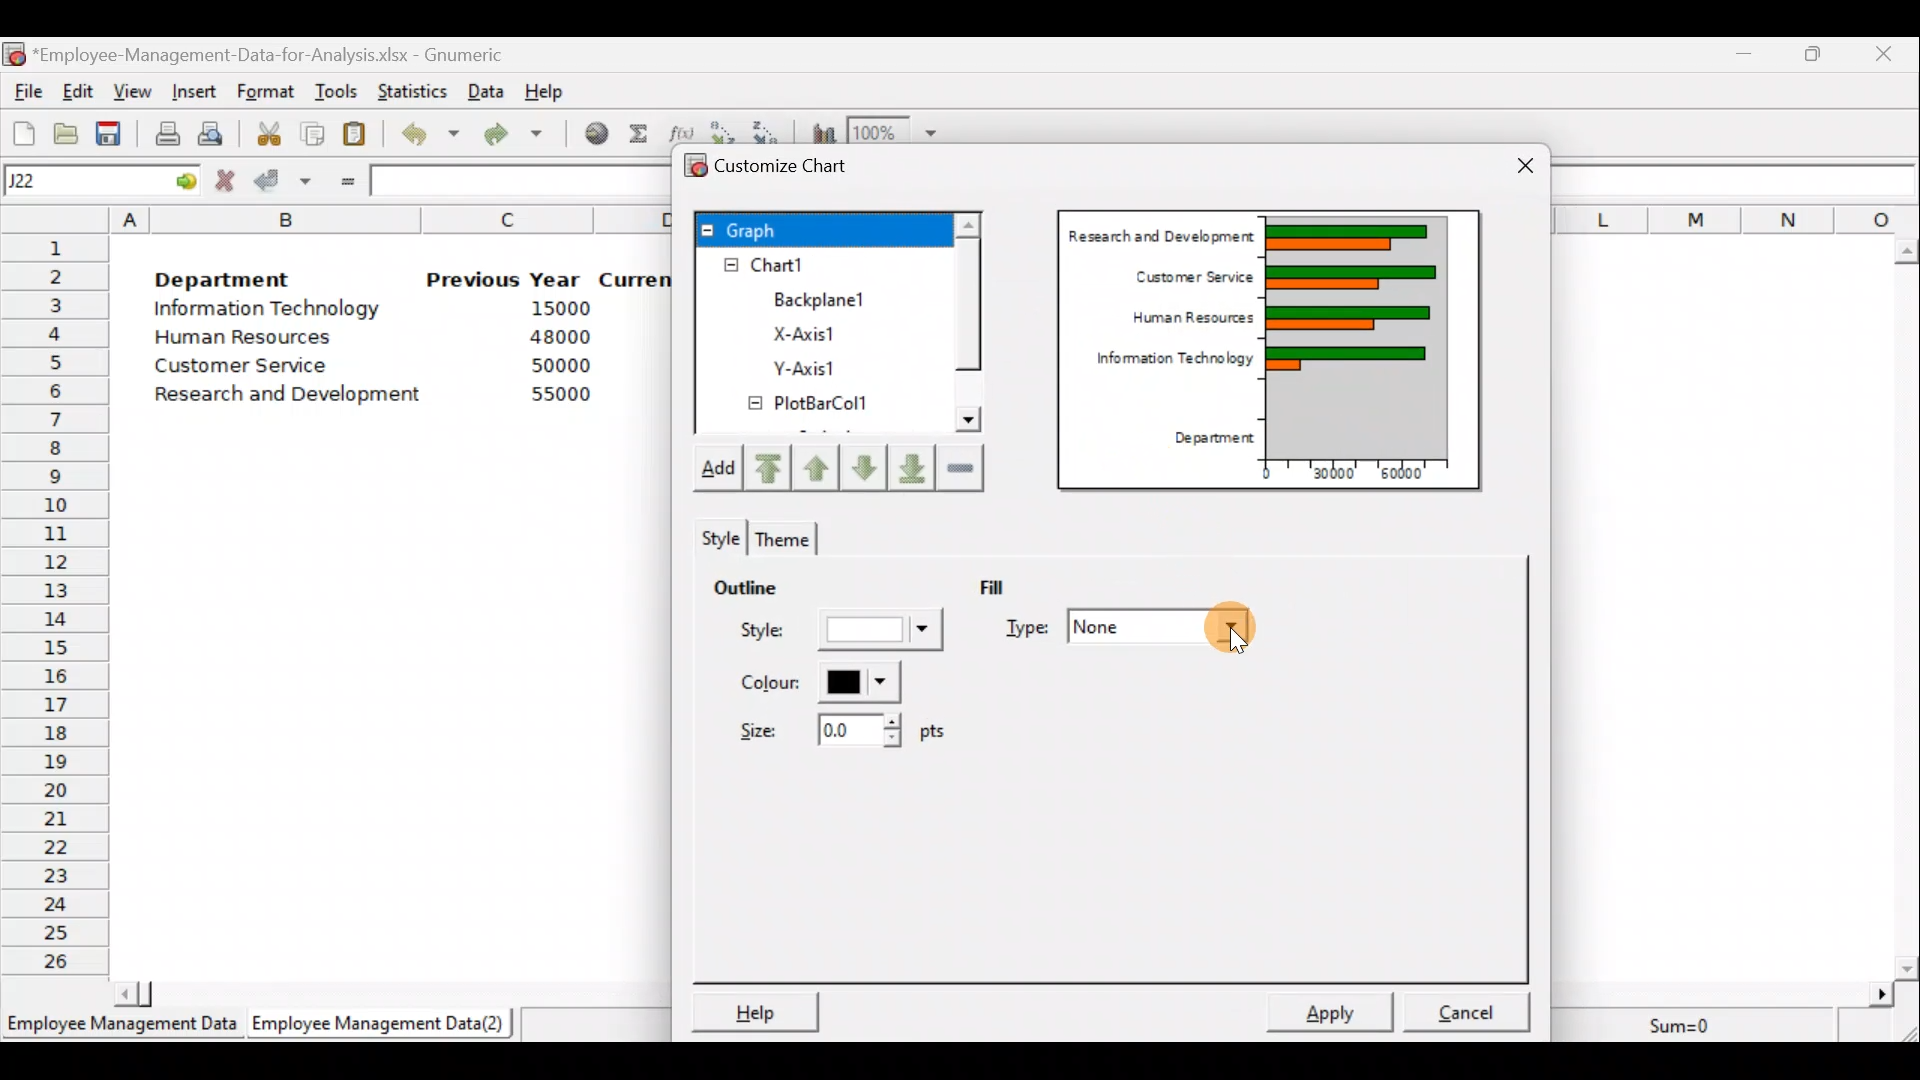  What do you see at coordinates (821, 683) in the screenshot?
I see `Color` at bounding box center [821, 683].